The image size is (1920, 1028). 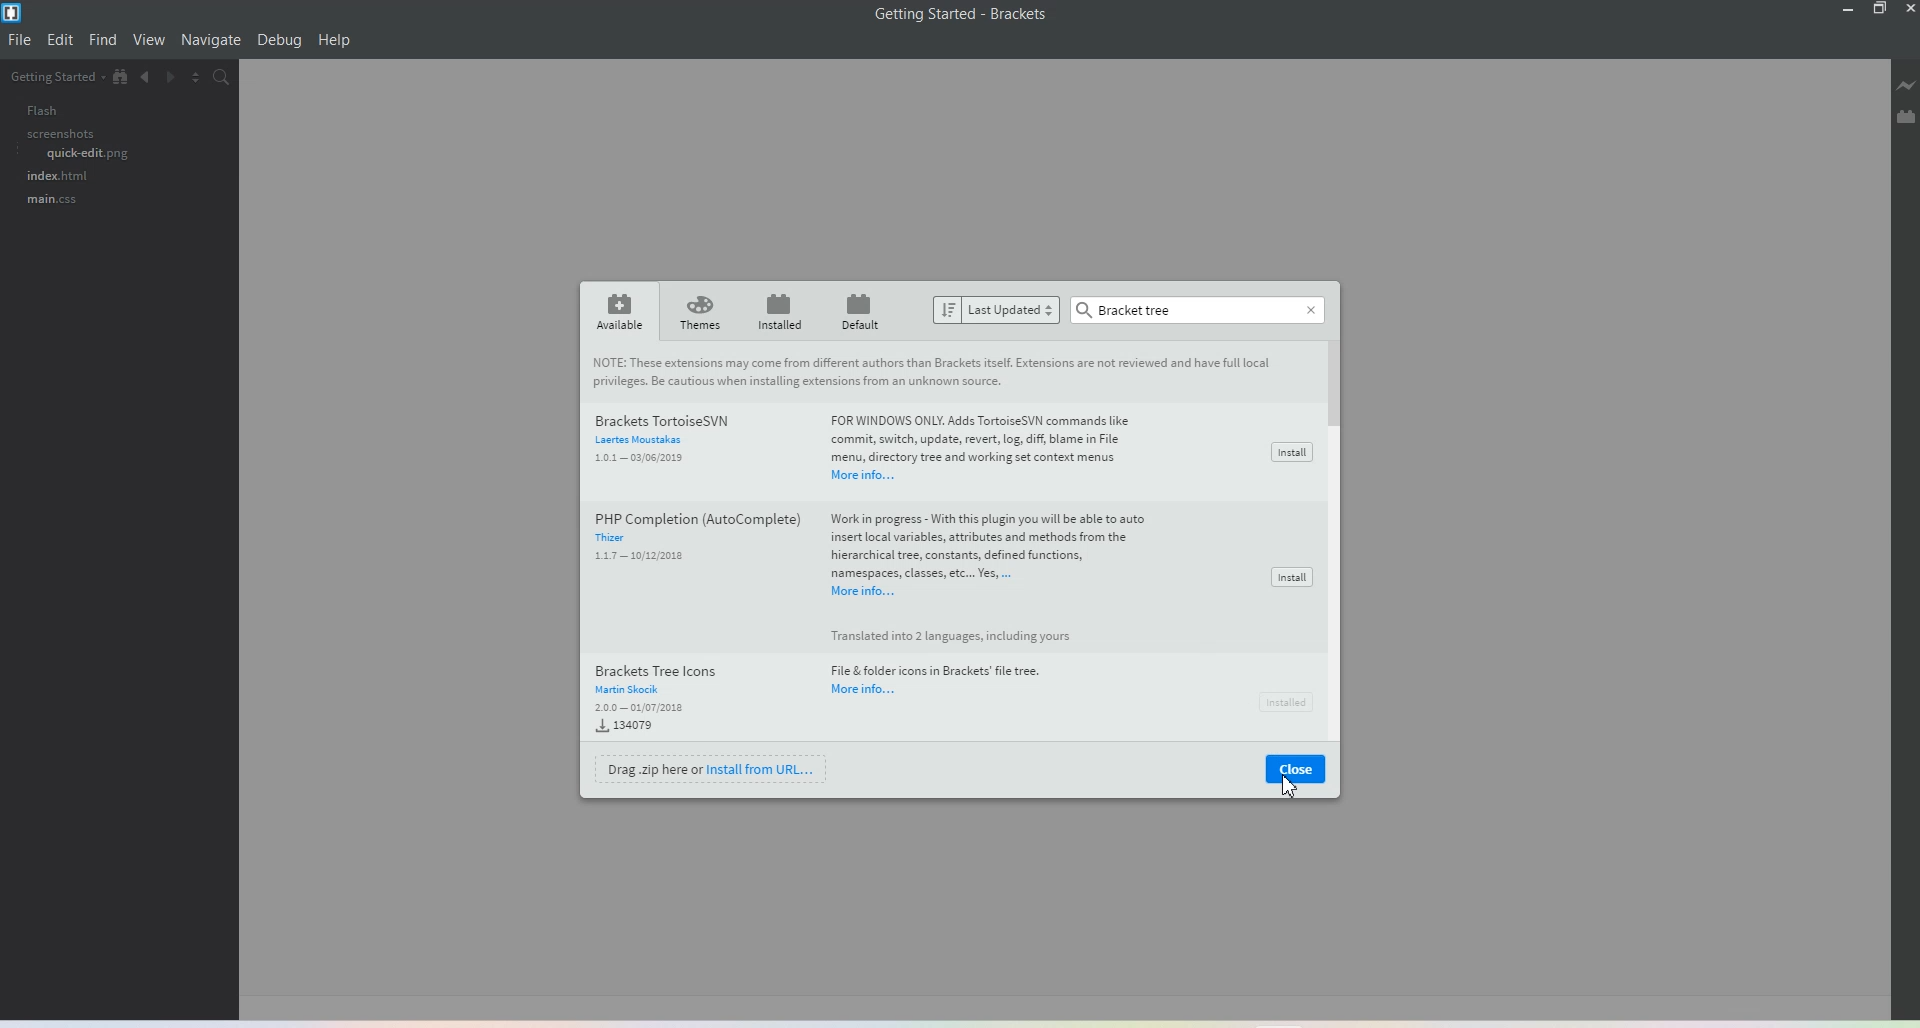 What do you see at coordinates (211, 40) in the screenshot?
I see `Navigate` at bounding box center [211, 40].